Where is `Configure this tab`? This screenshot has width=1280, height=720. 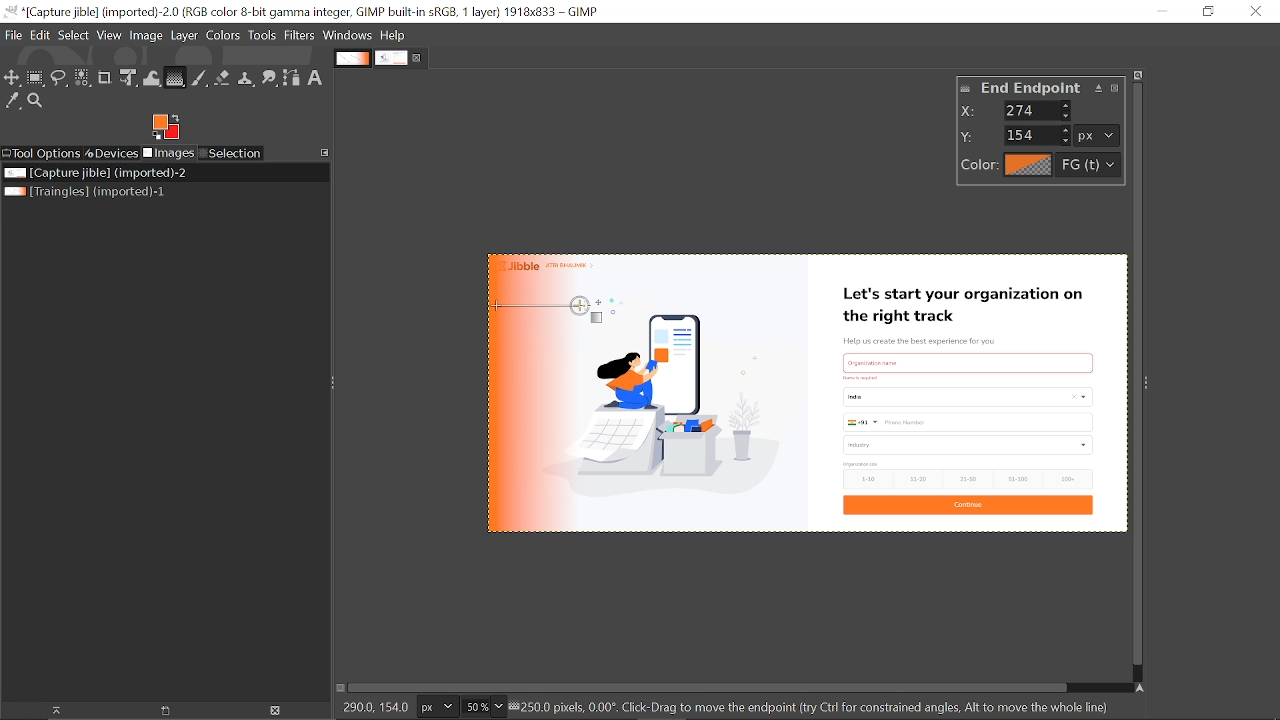 Configure this tab is located at coordinates (325, 153).